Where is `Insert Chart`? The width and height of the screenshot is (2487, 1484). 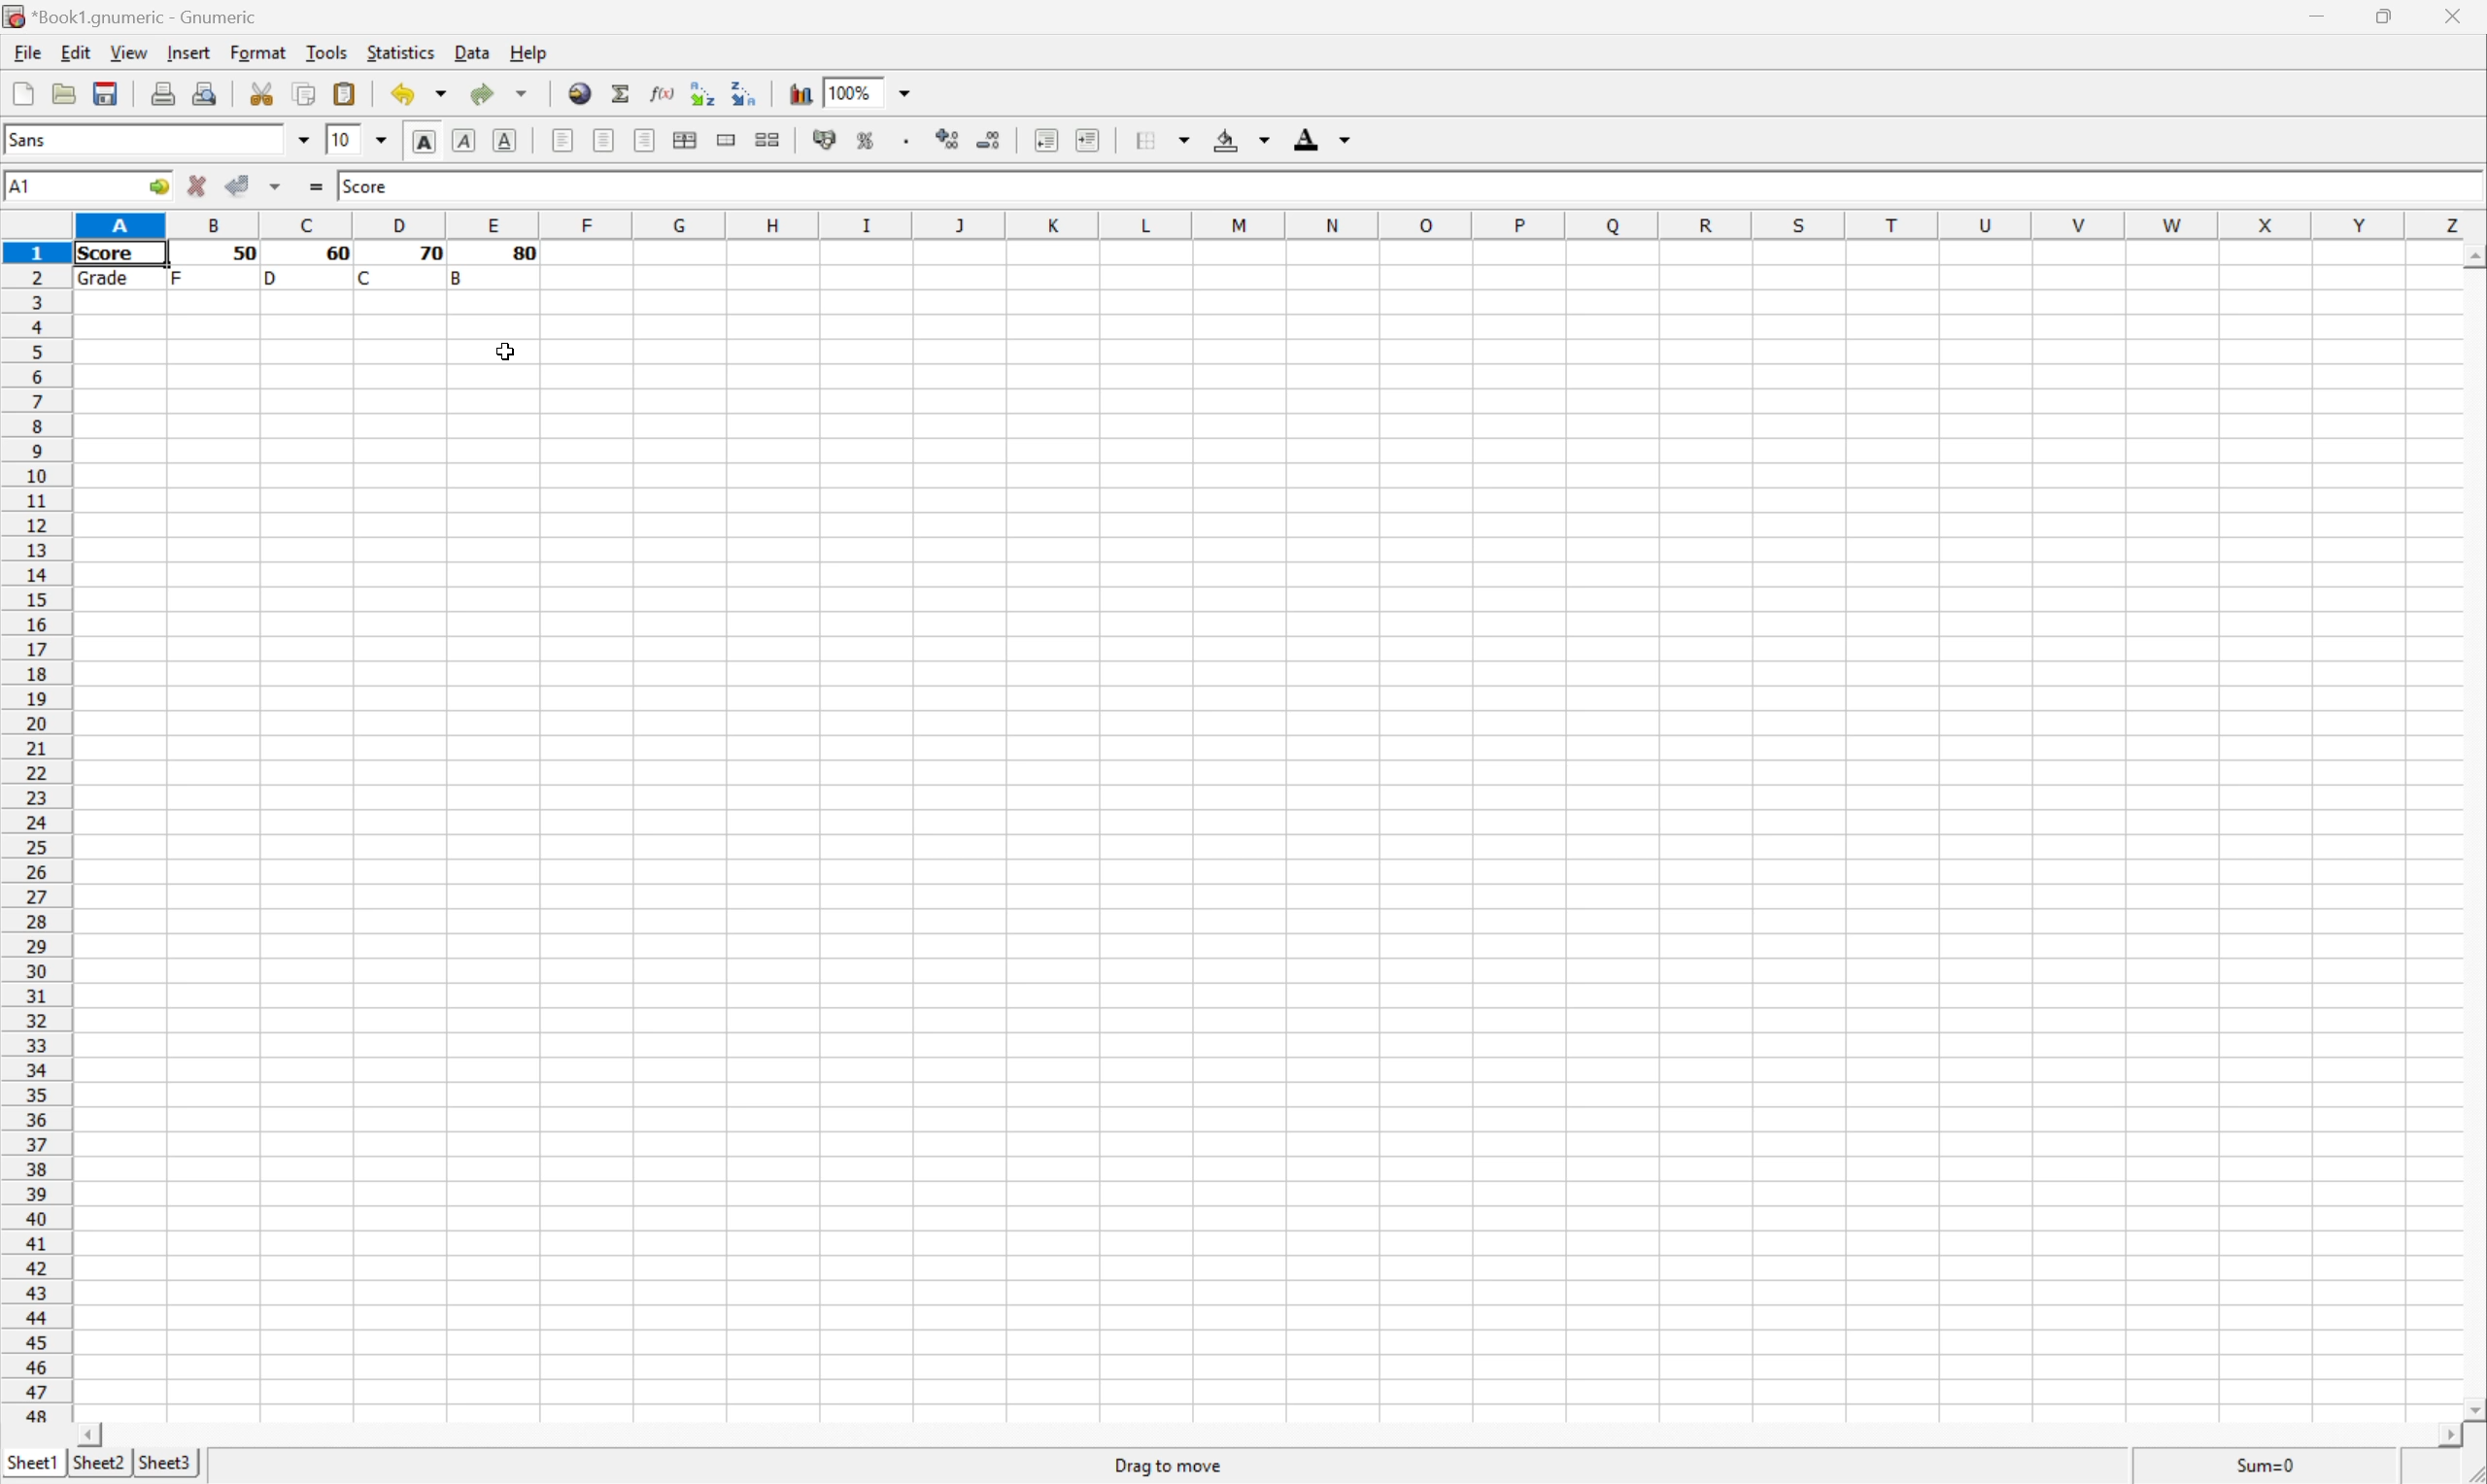 Insert Chart is located at coordinates (798, 90).